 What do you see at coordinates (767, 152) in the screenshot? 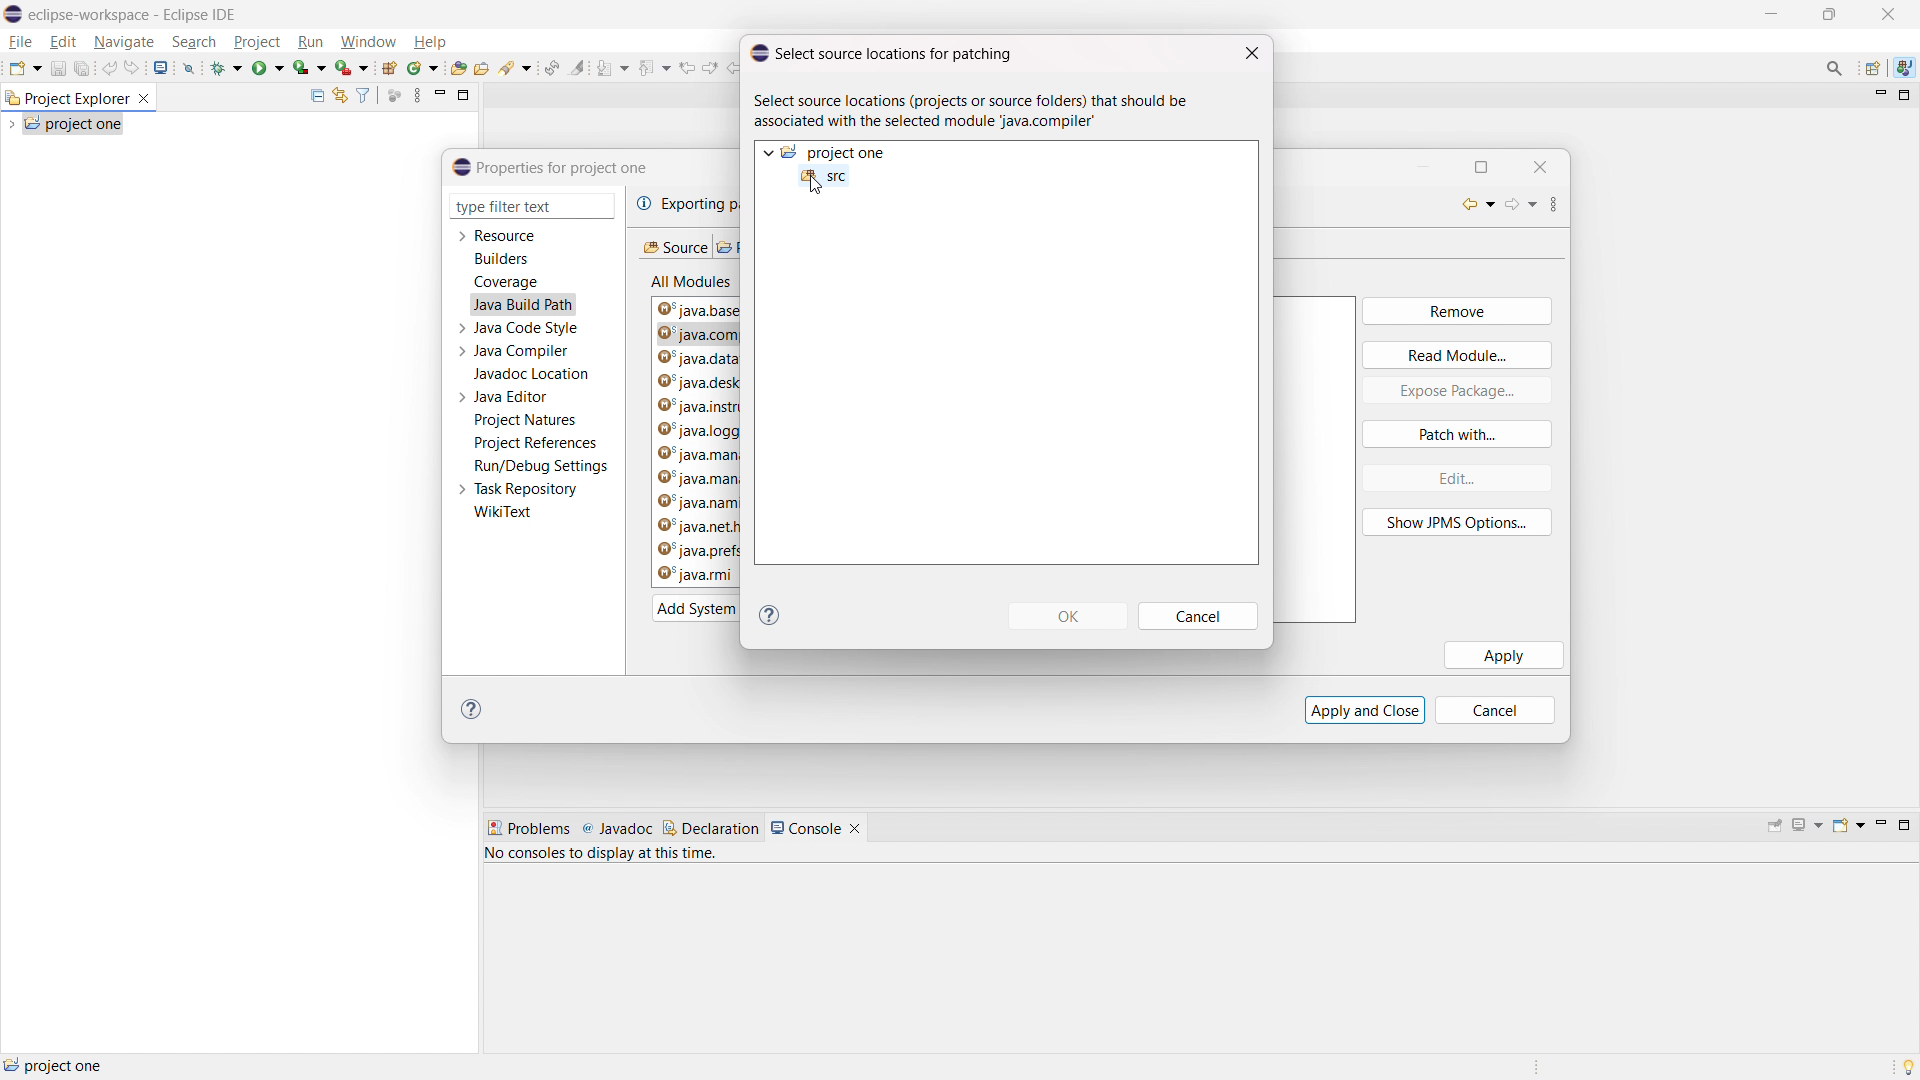
I see `expand project one` at bounding box center [767, 152].